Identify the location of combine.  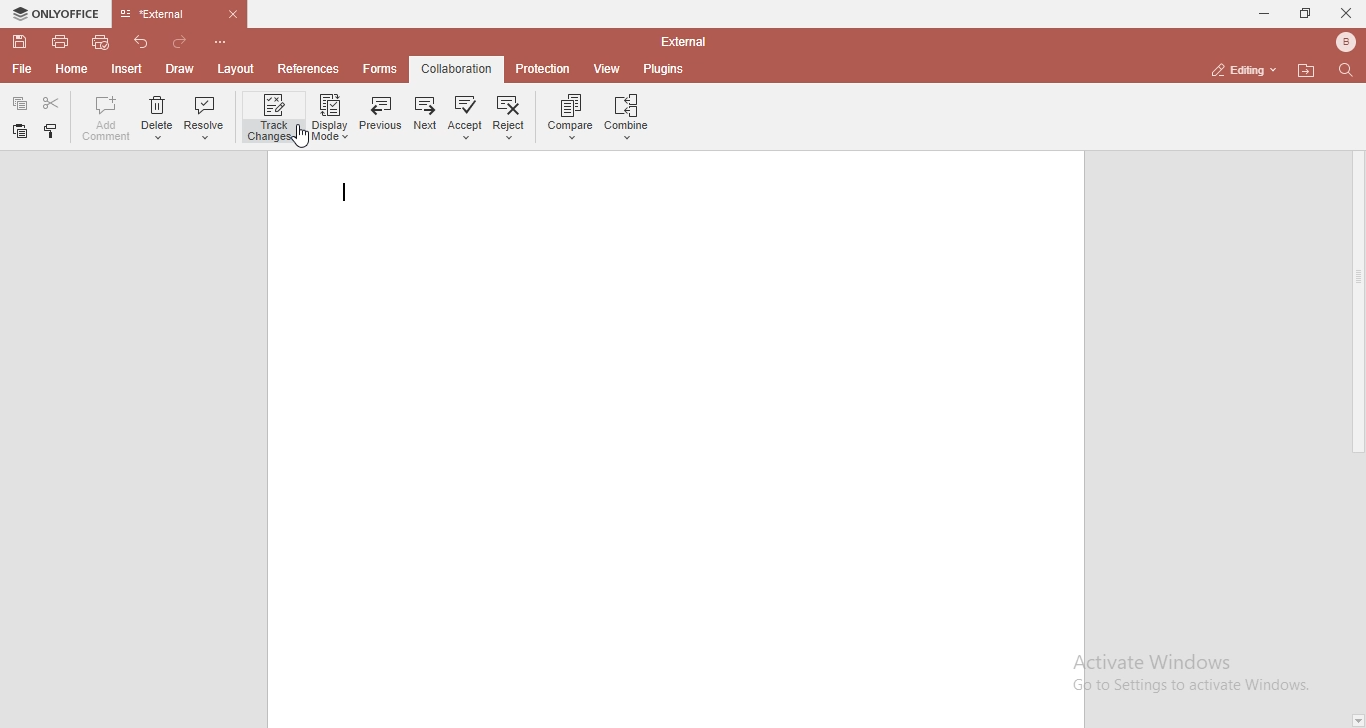
(629, 117).